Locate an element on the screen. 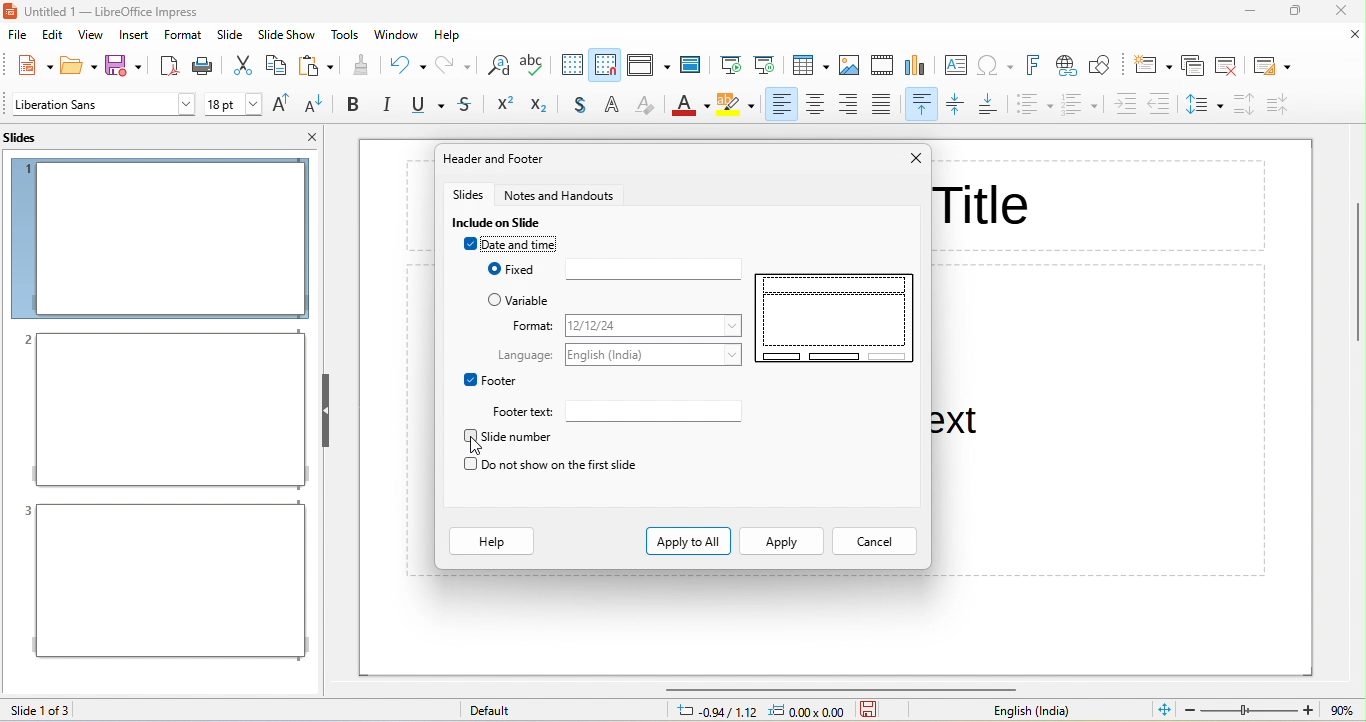 This screenshot has width=1366, height=722. current slide is located at coordinates (766, 63).